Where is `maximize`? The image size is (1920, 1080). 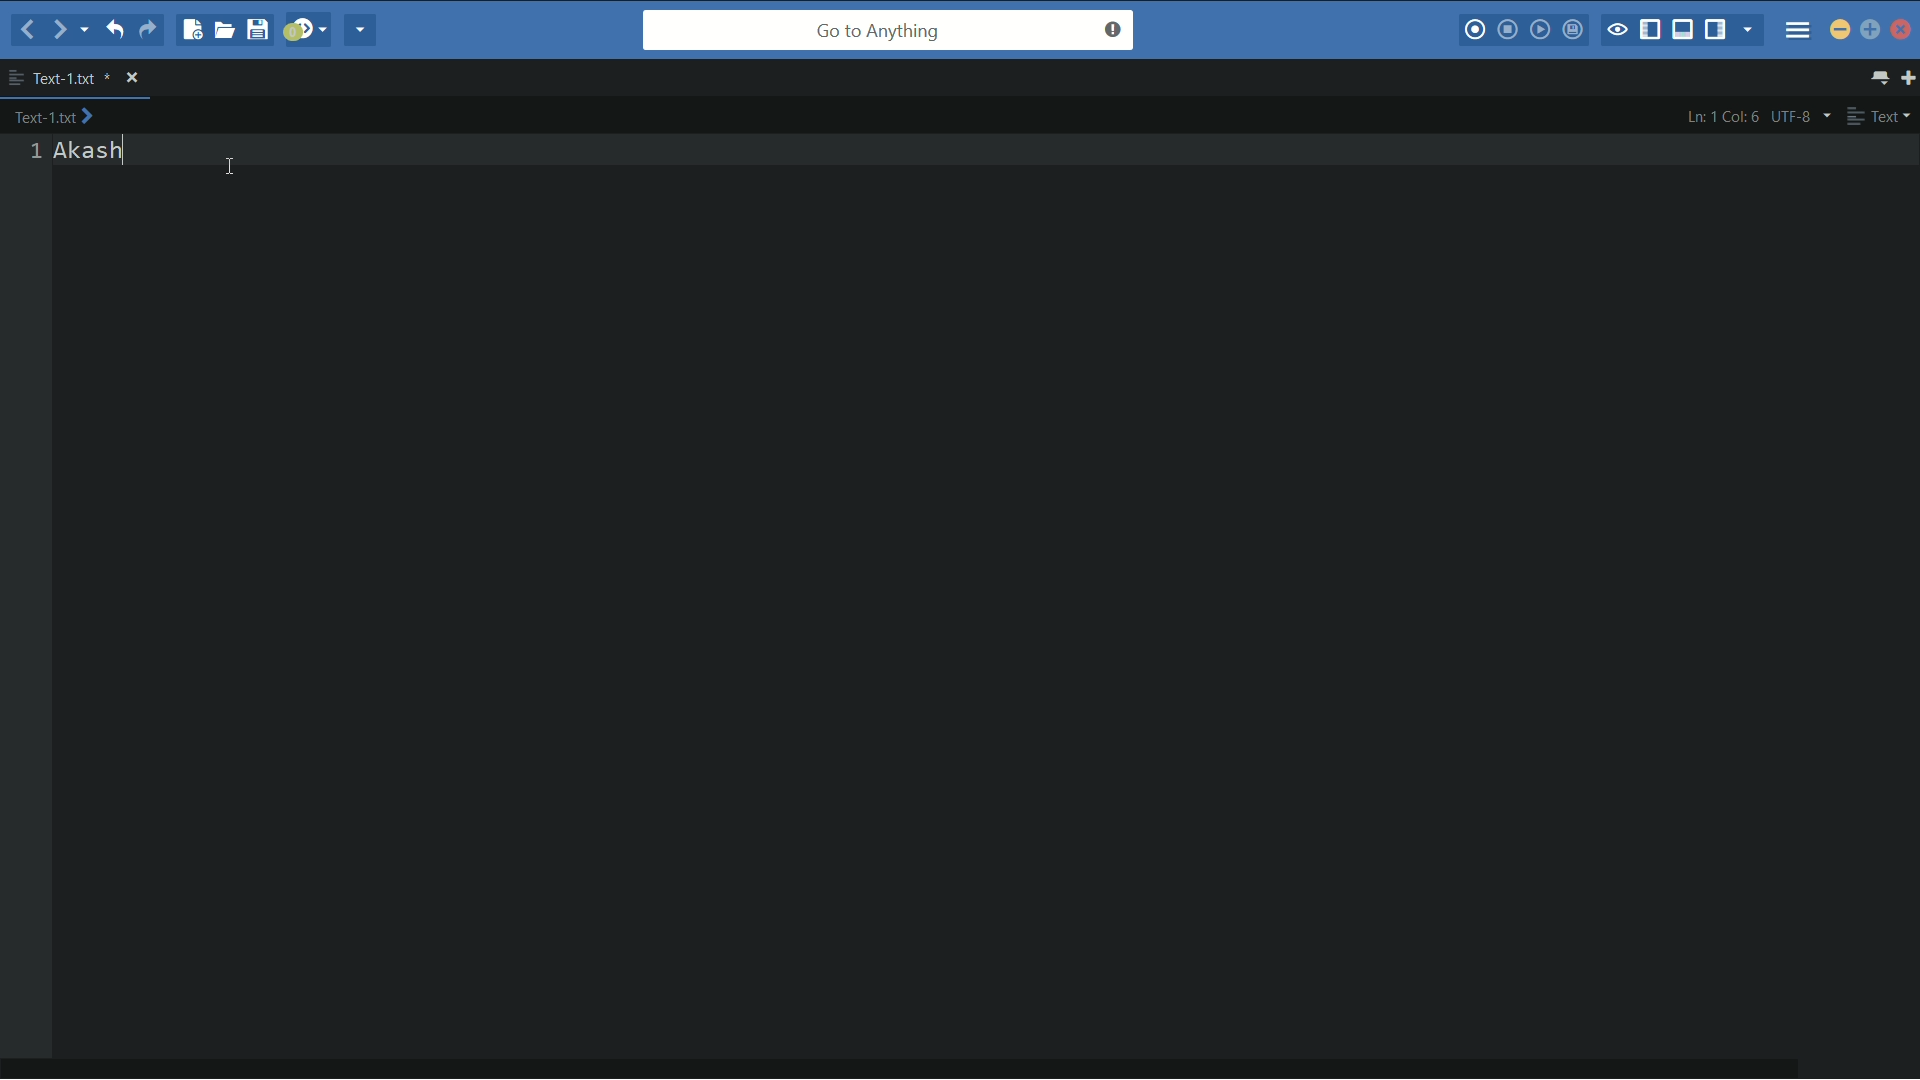
maximize is located at coordinates (1870, 29).